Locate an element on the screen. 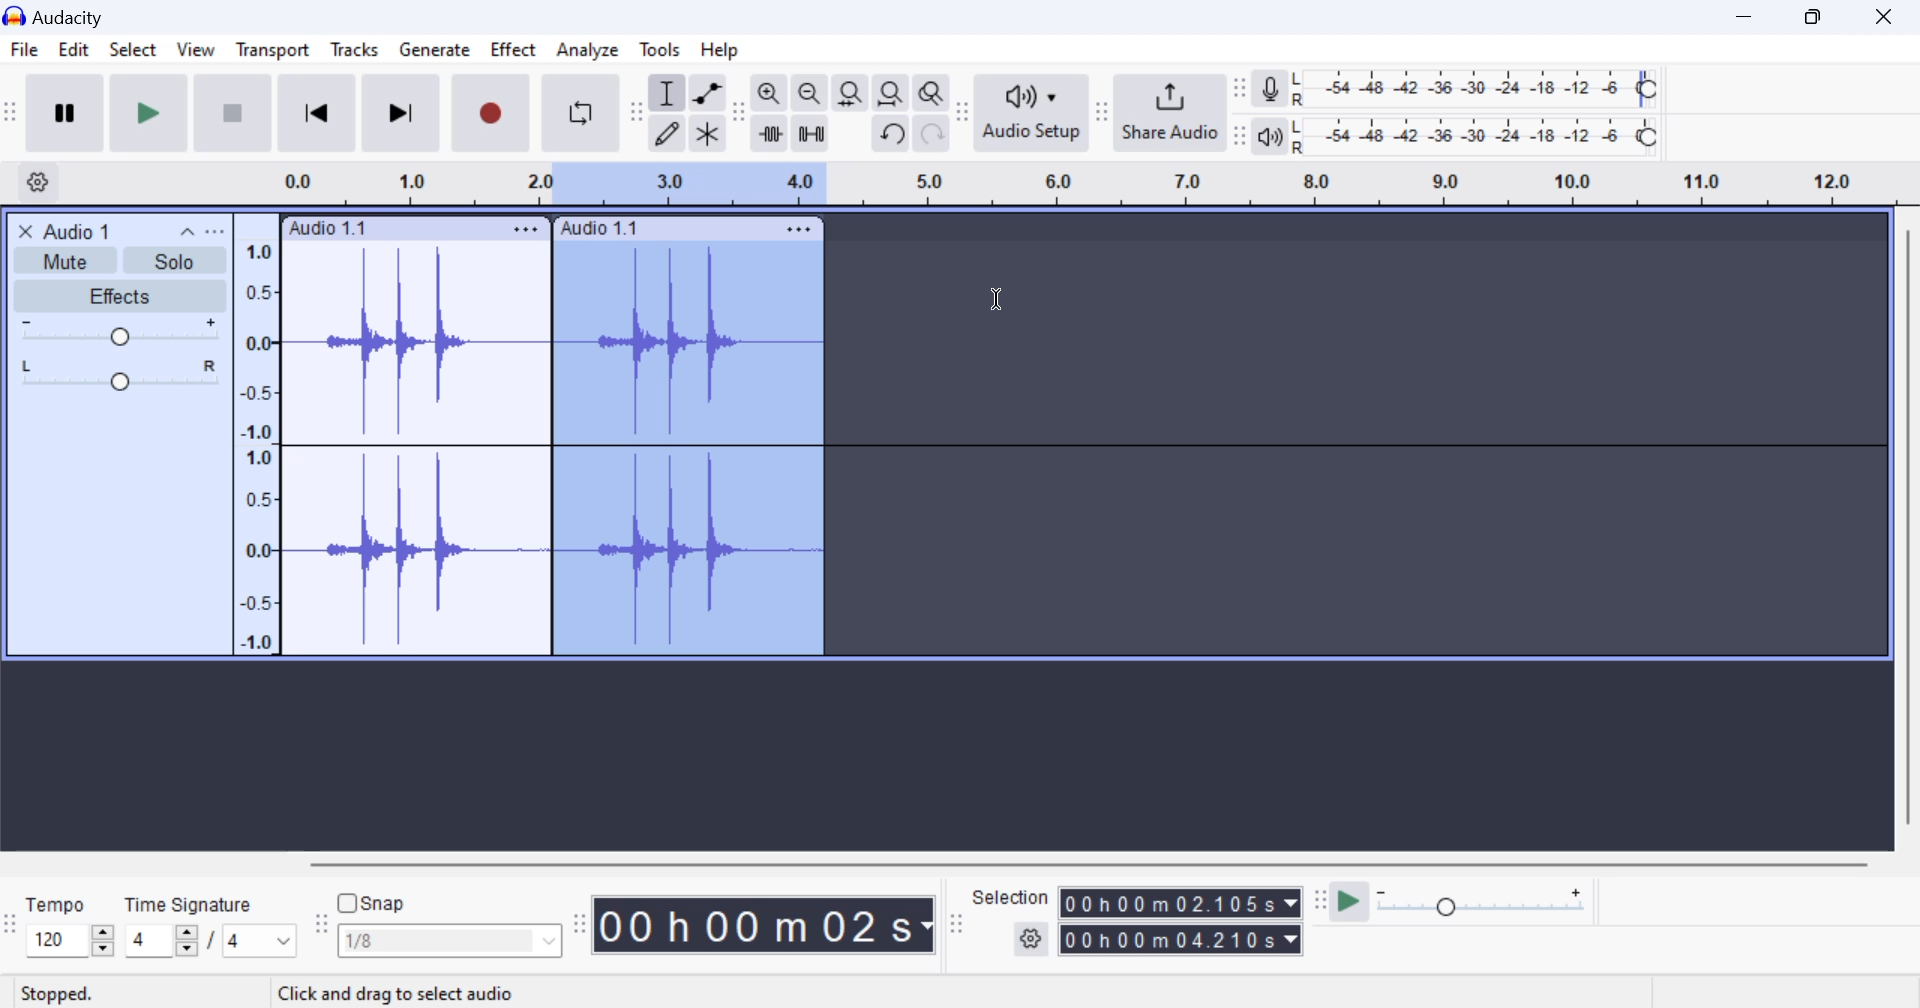 The height and width of the screenshot is (1008, 1920). Playback Speed is located at coordinates (1493, 904).